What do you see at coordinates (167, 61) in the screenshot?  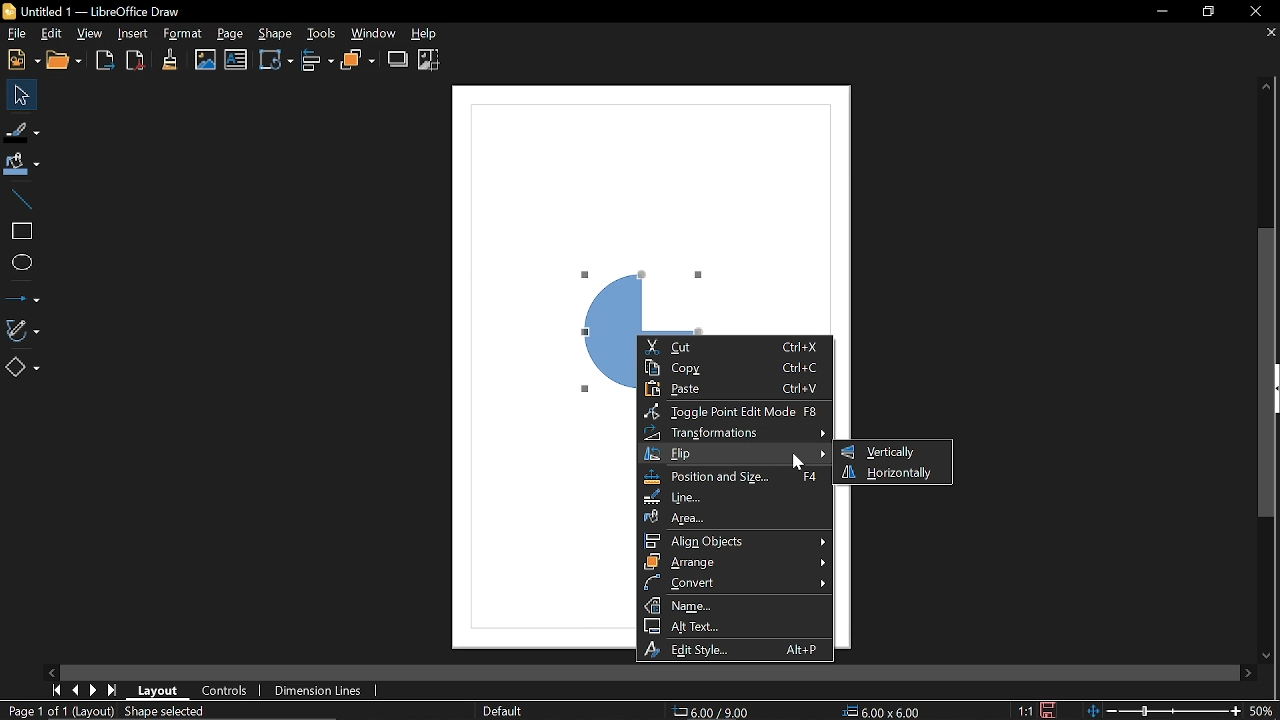 I see `Clone` at bounding box center [167, 61].